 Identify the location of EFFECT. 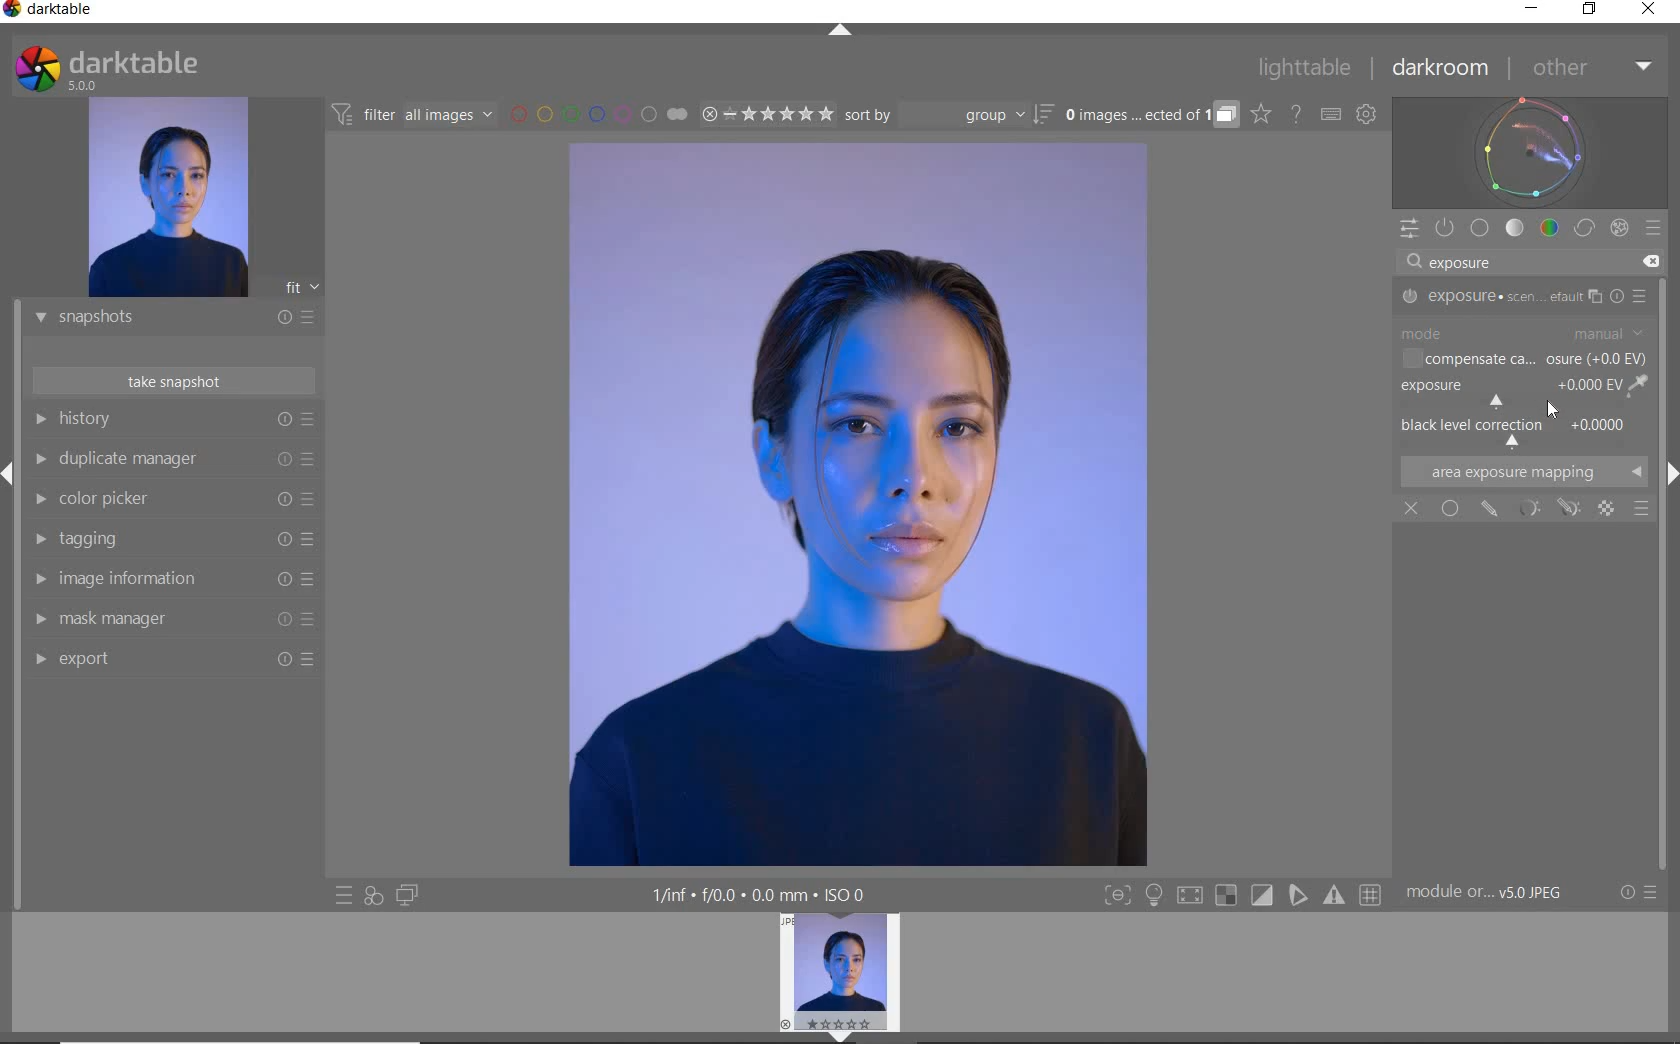
(1619, 227).